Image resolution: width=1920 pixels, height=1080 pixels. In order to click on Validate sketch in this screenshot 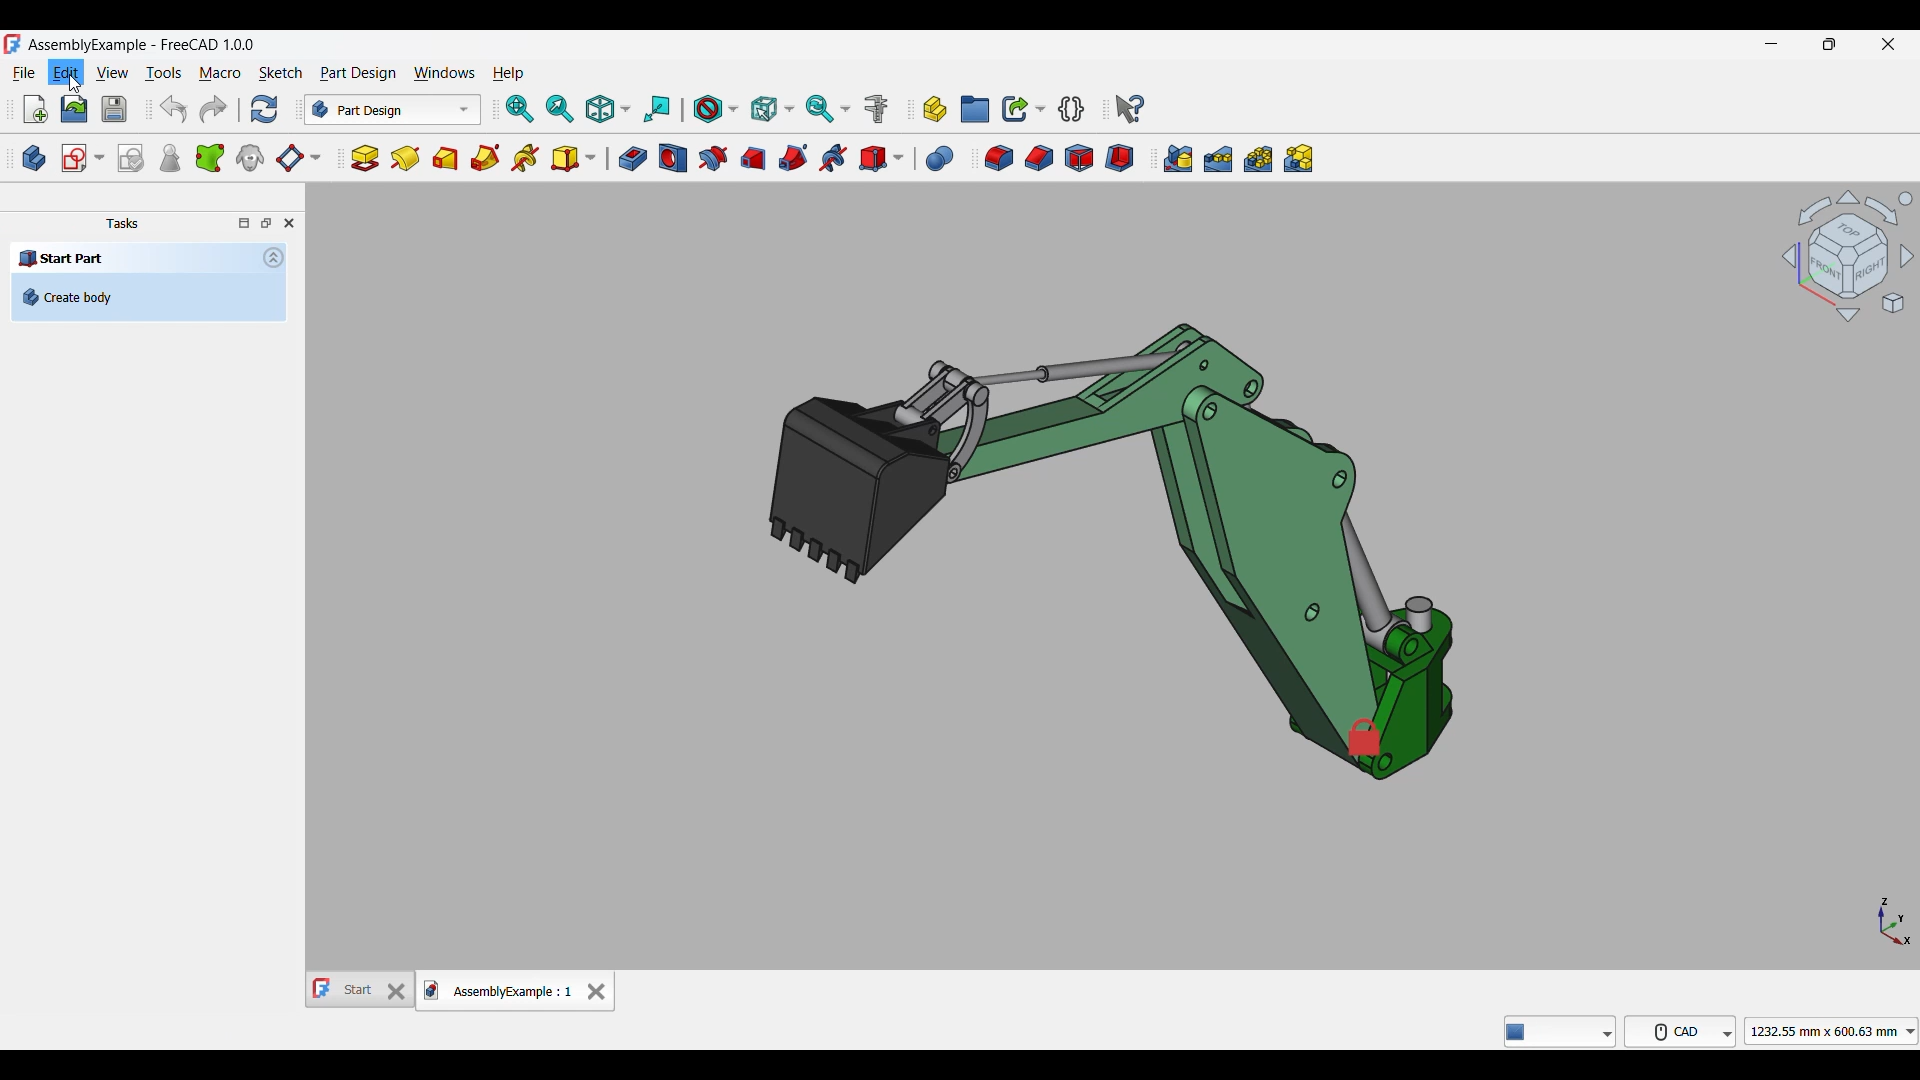, I will do `click(131, 159)`.